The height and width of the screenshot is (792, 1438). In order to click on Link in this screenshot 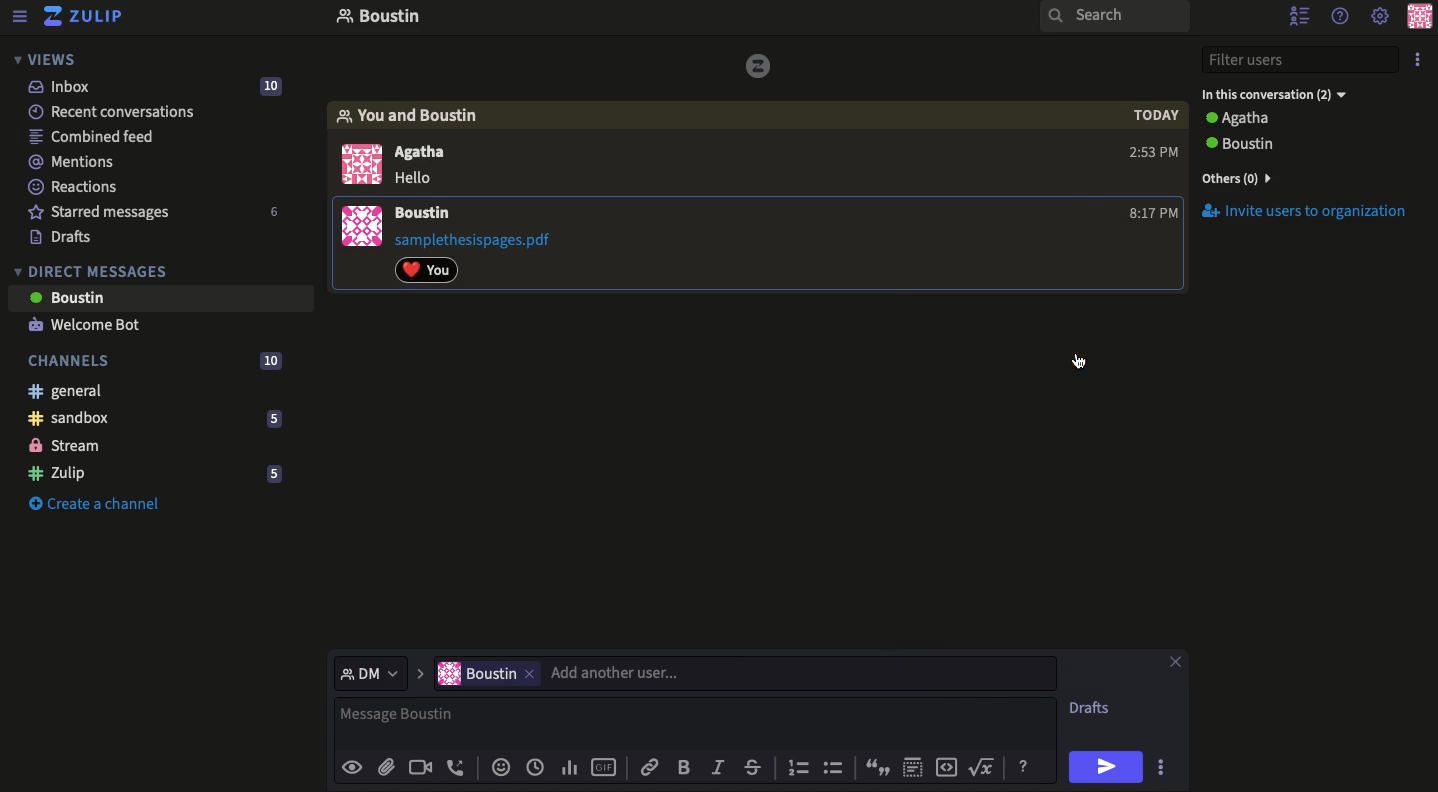, I will do `click(648, 766)`.